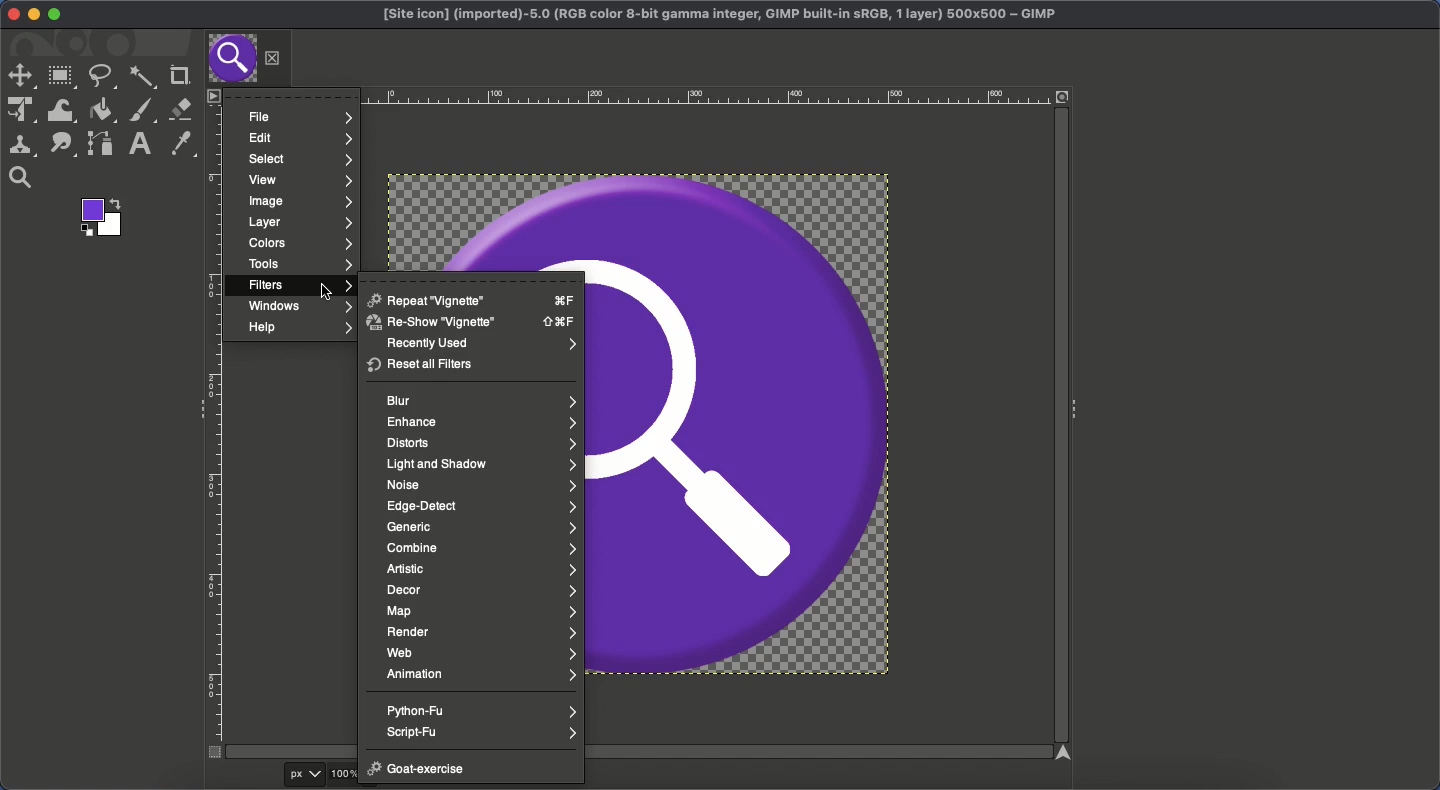 Image resolution: width=1440 pixels, height=790 pixels. What do you see at coordinates (102, 110) in the screenshot?
I see `Fill color` at bounding box center [102, 110].